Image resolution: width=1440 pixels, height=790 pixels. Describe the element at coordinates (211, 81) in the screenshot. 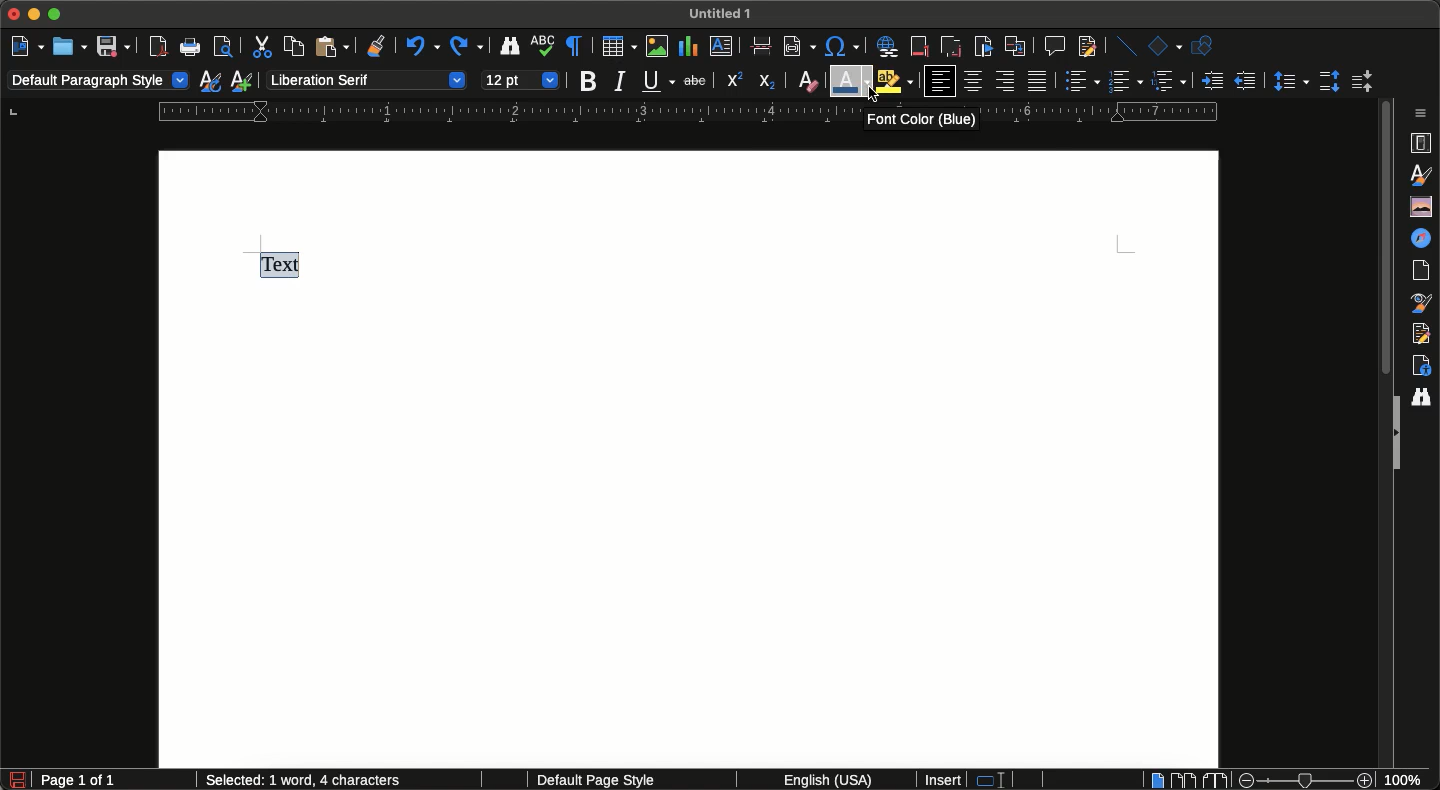

I see `Update selected style` at that location.